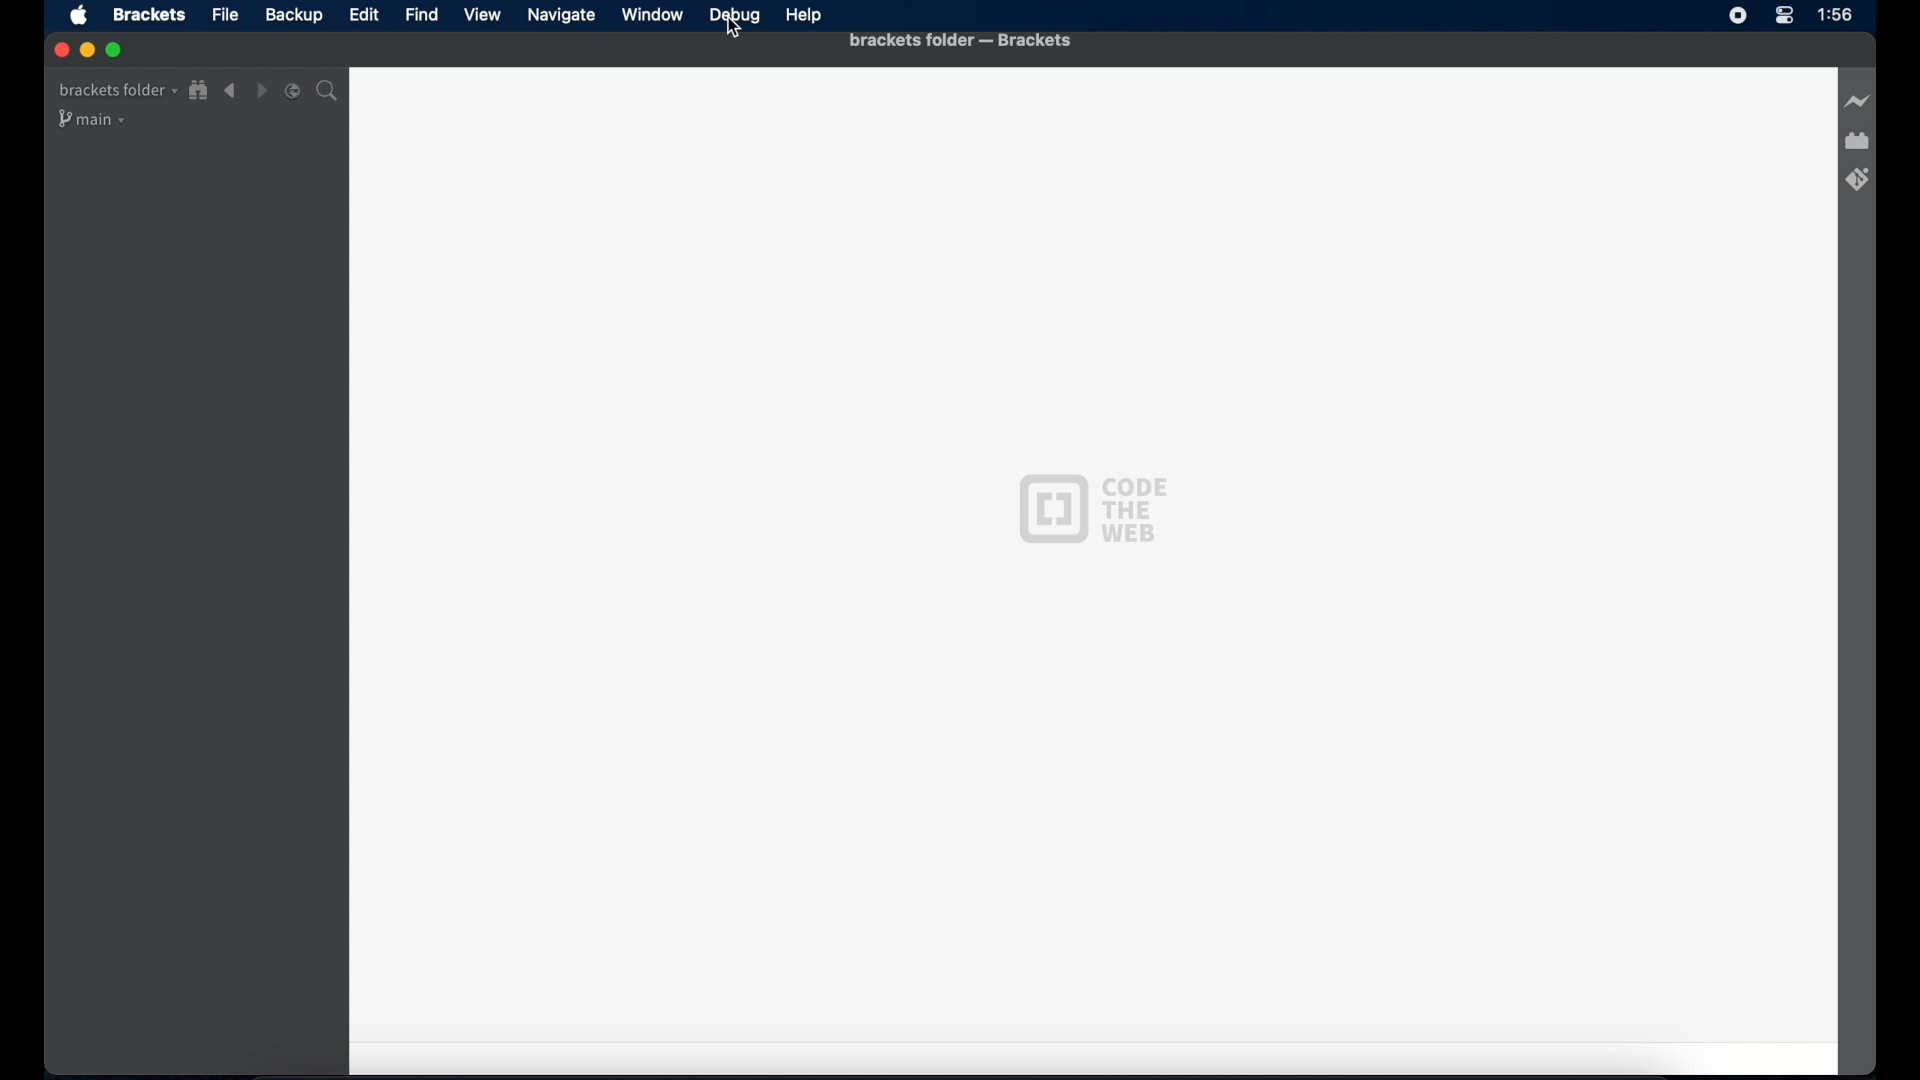 Image resolution: width=1920 pixels, height=1080 pixels. Describe the element at coordinates (78, 16) in the screenshot. I see `apple icon` at that location.